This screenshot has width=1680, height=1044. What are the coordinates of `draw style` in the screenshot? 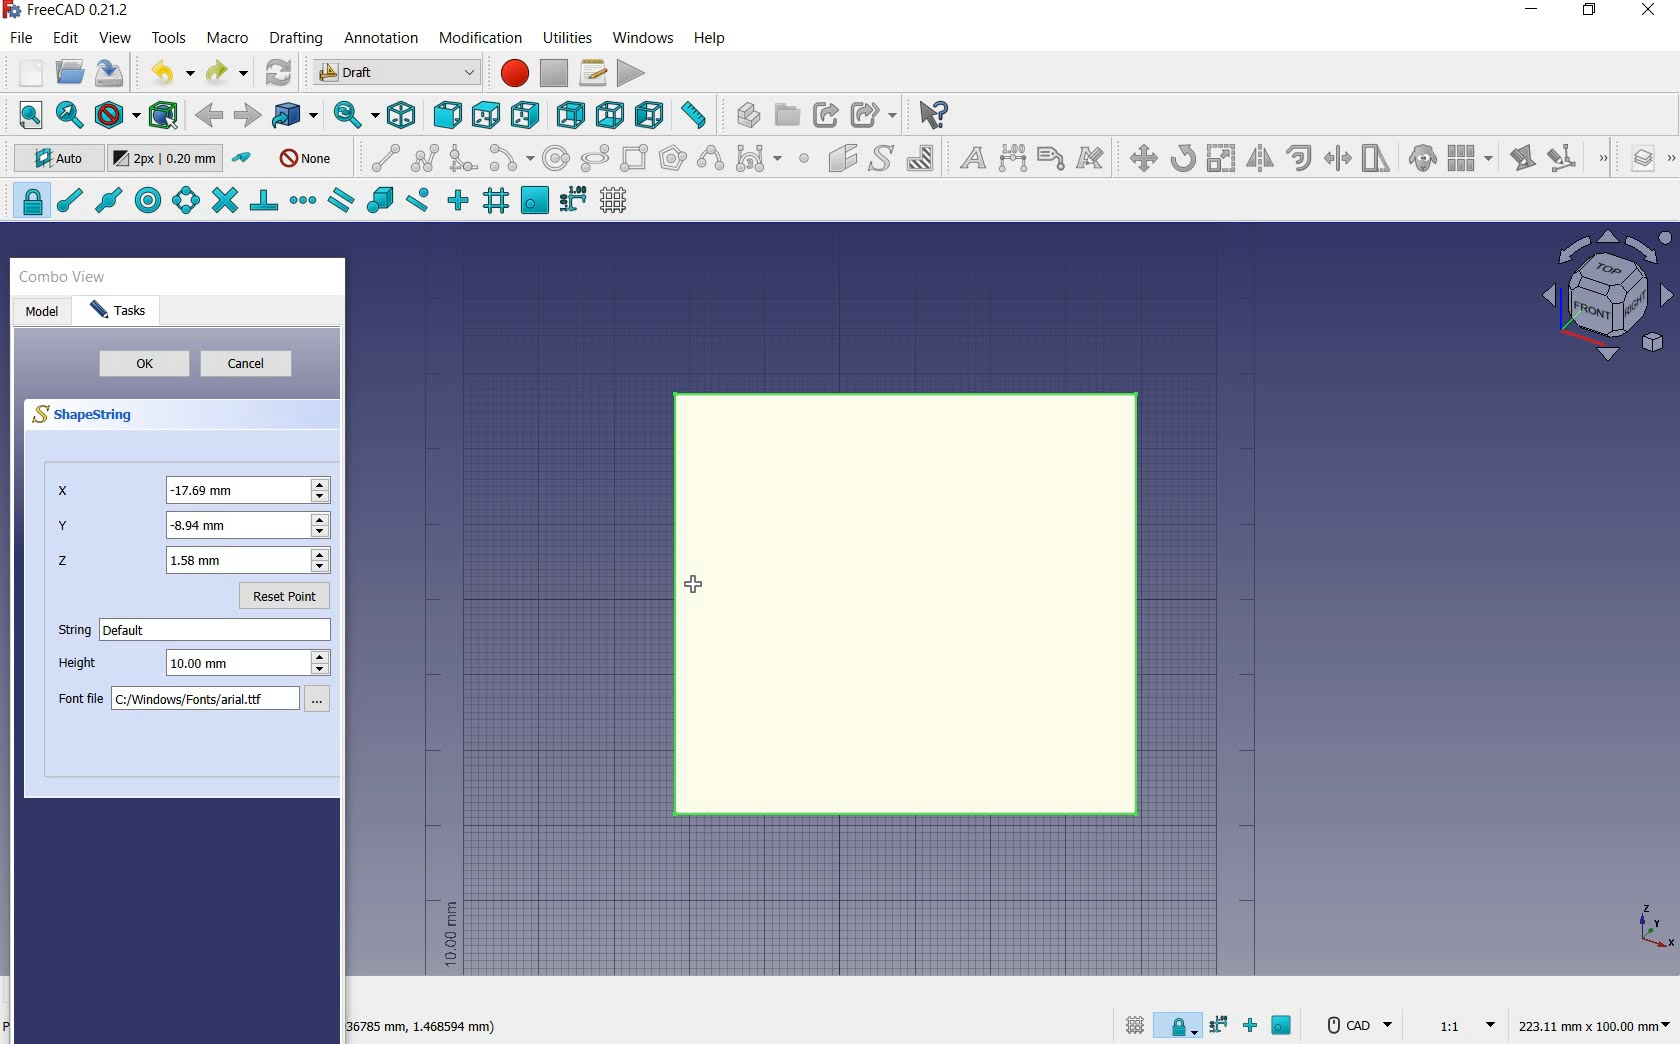 It's located at (117, 116).